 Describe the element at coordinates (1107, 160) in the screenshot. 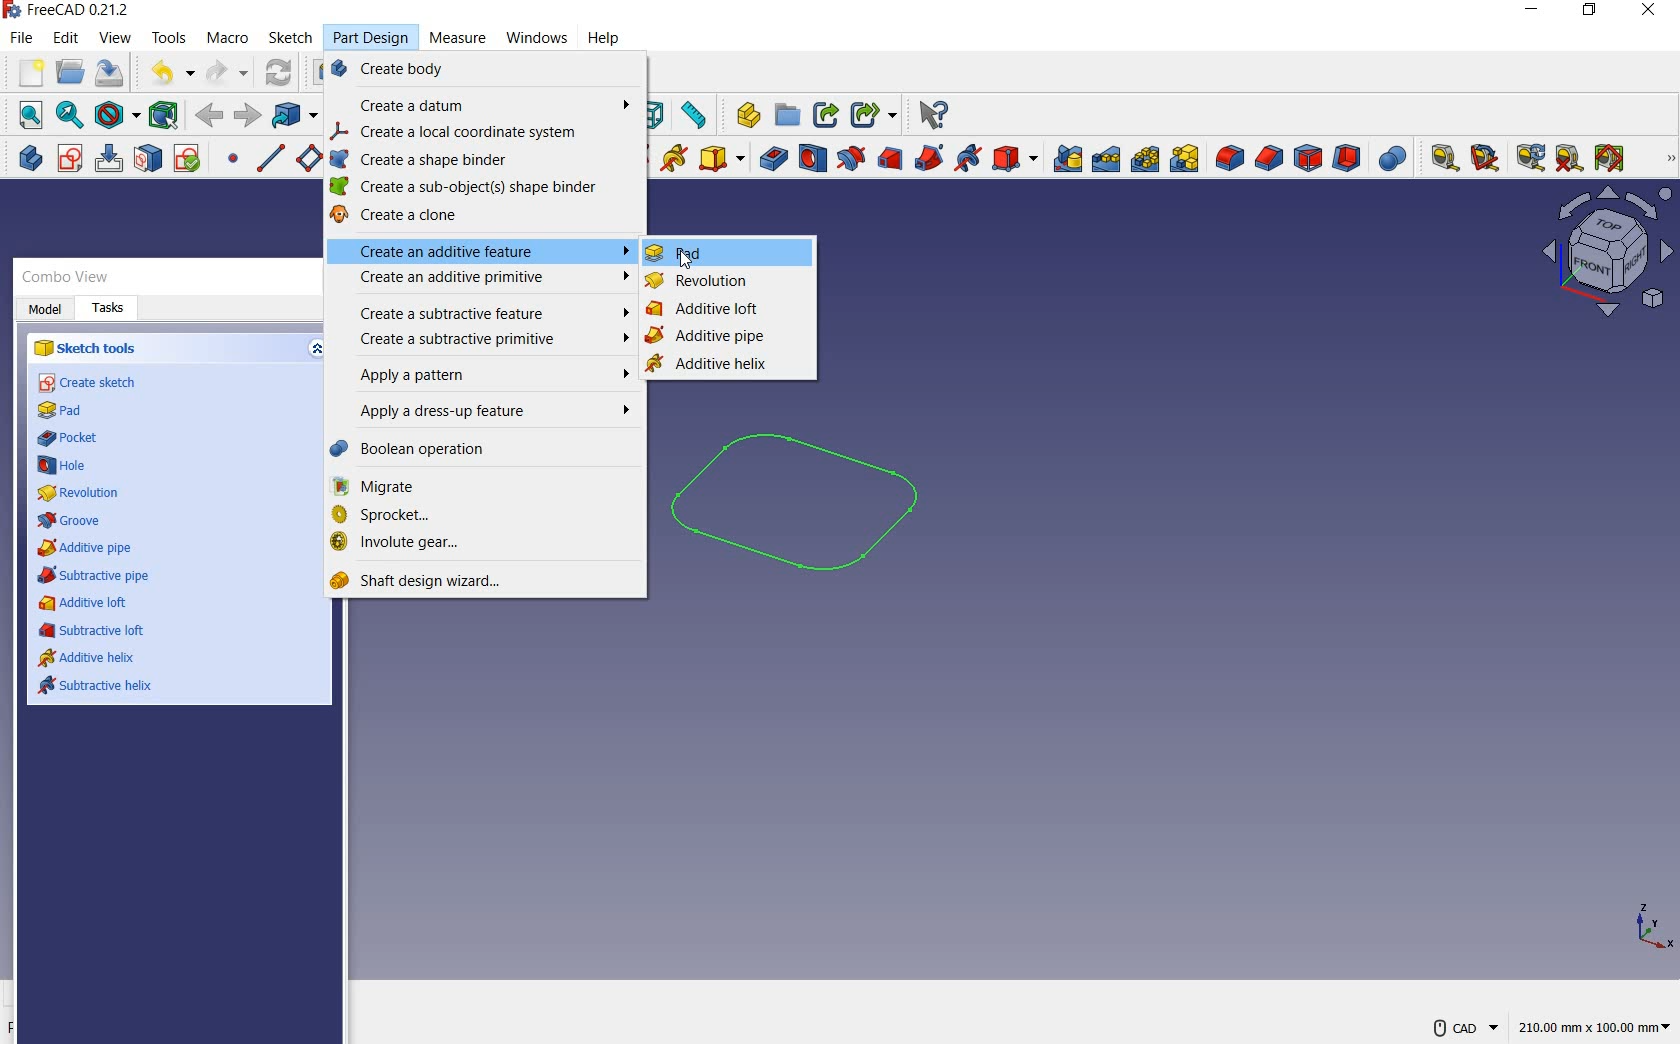

I see `linearpattern` at that location.